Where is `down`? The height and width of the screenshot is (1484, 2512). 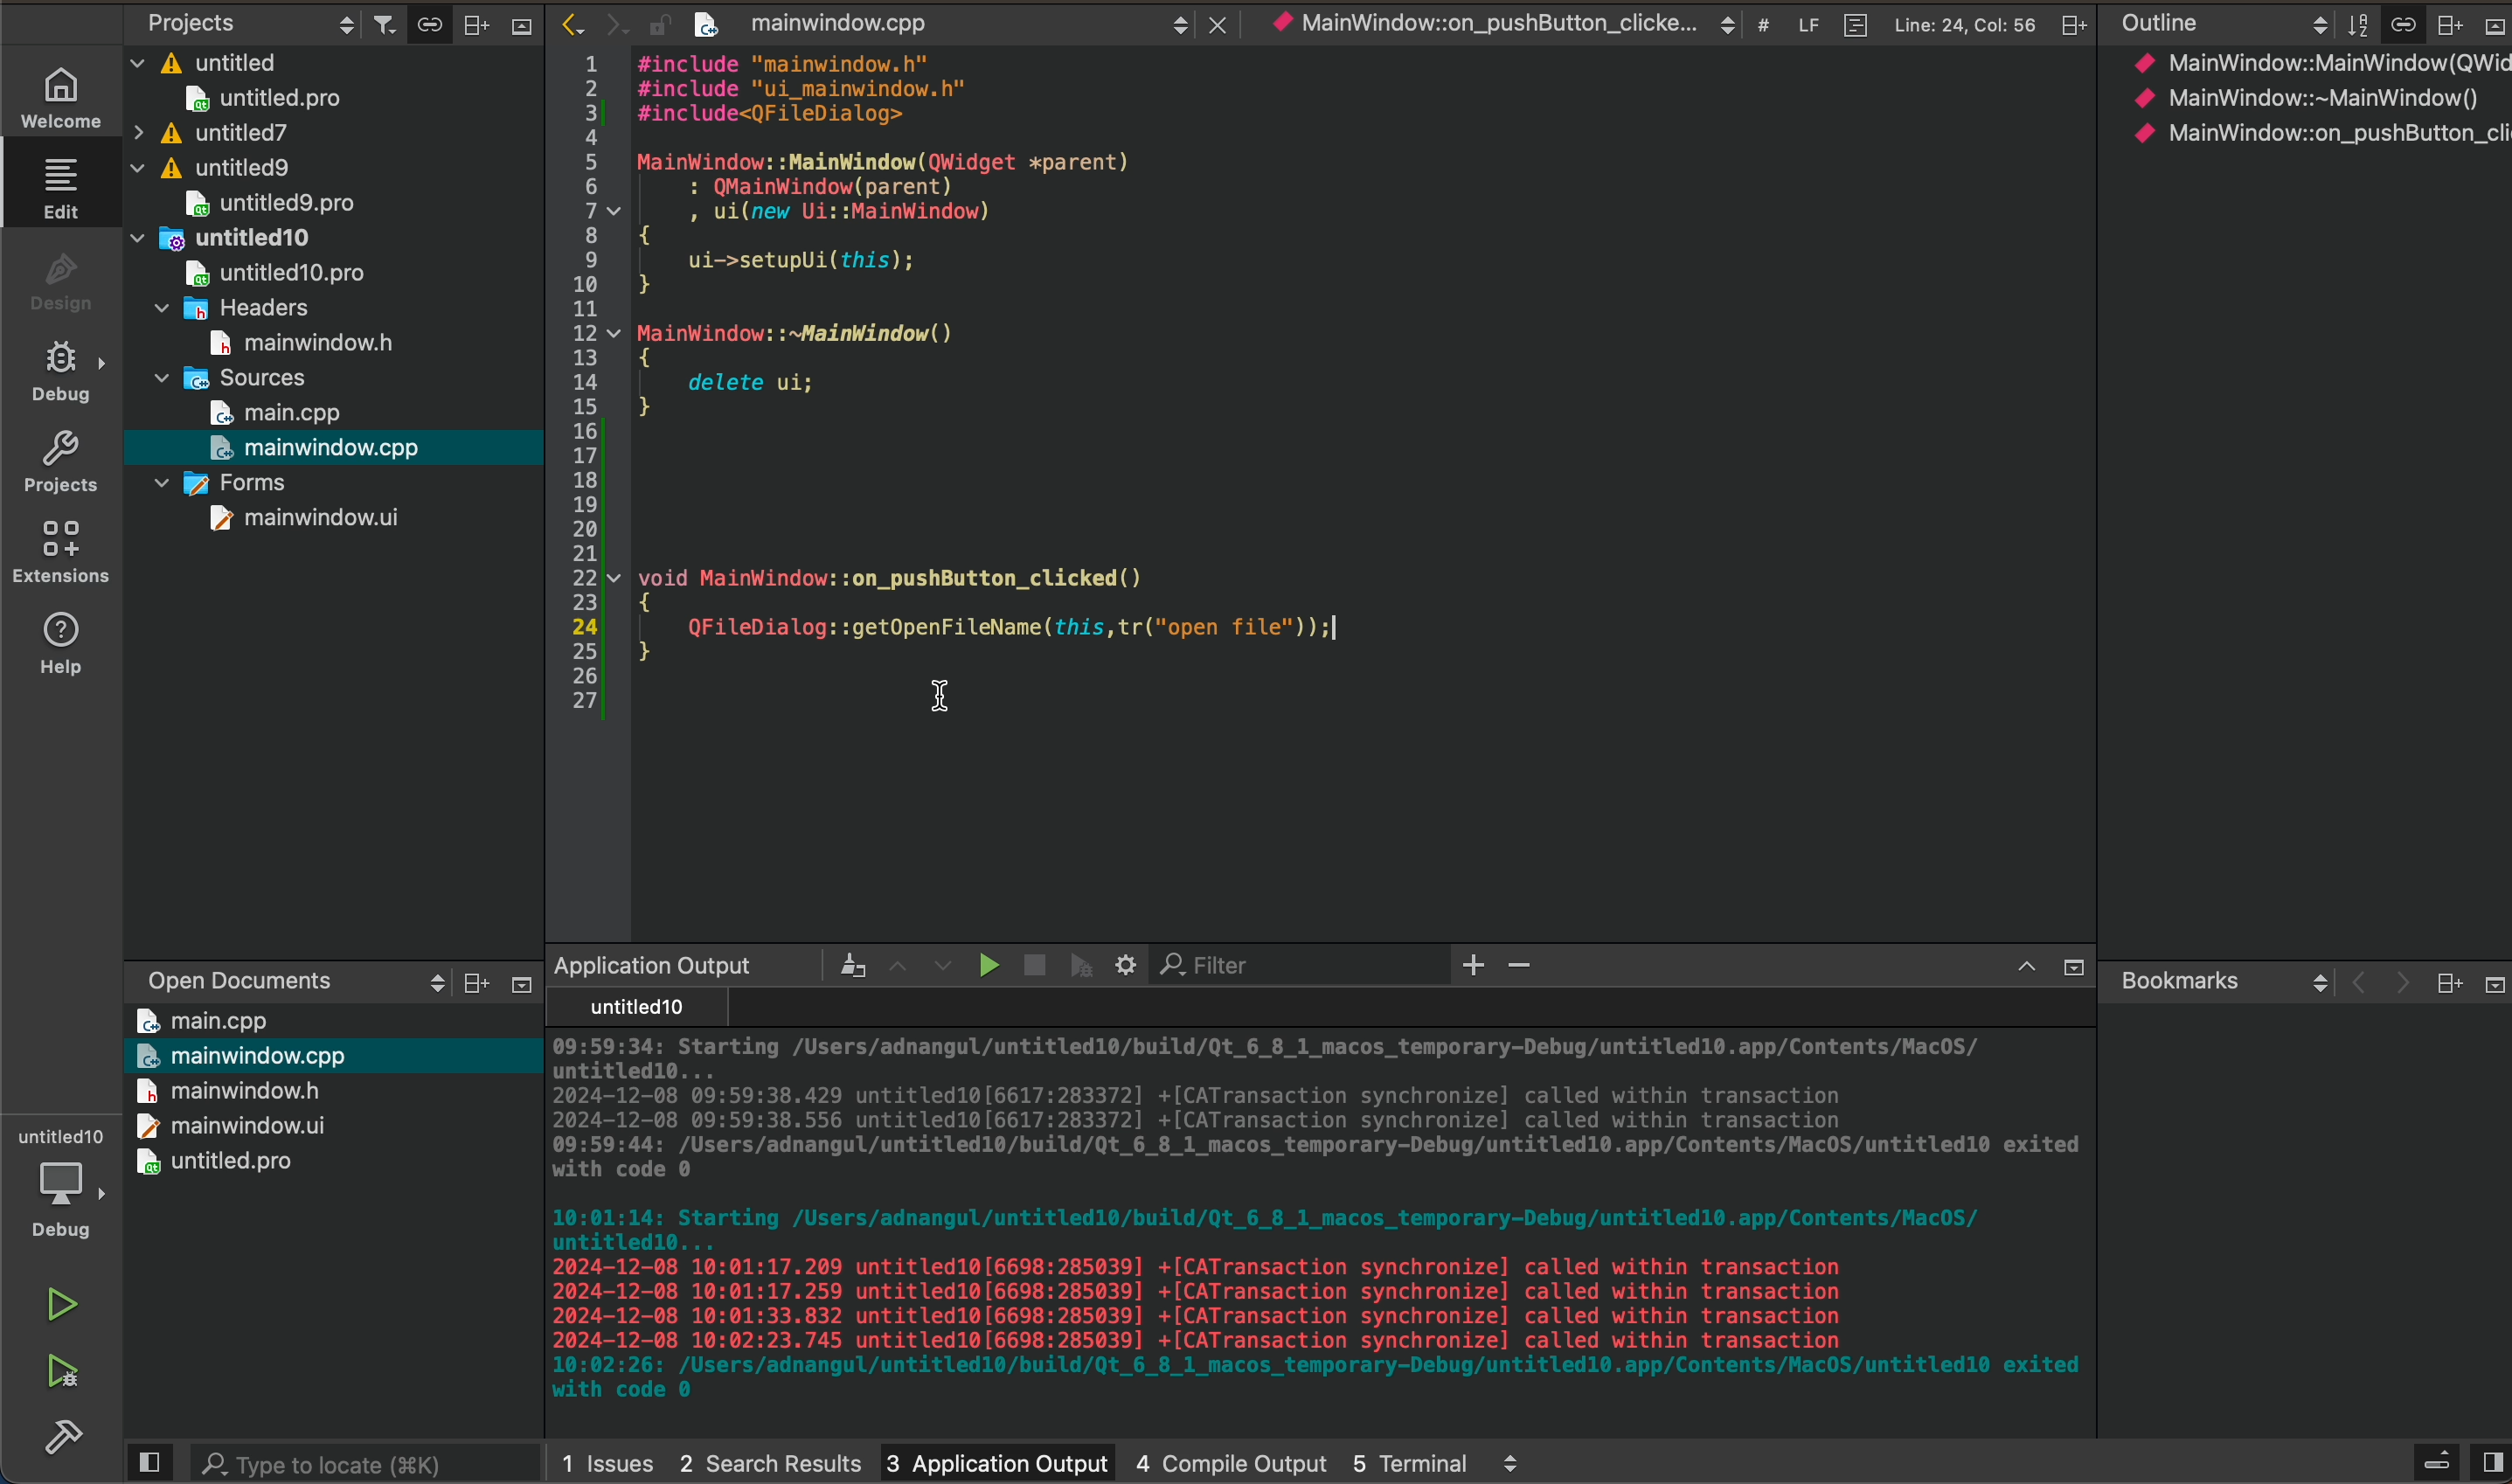 down is located at coordinates (943, 966).